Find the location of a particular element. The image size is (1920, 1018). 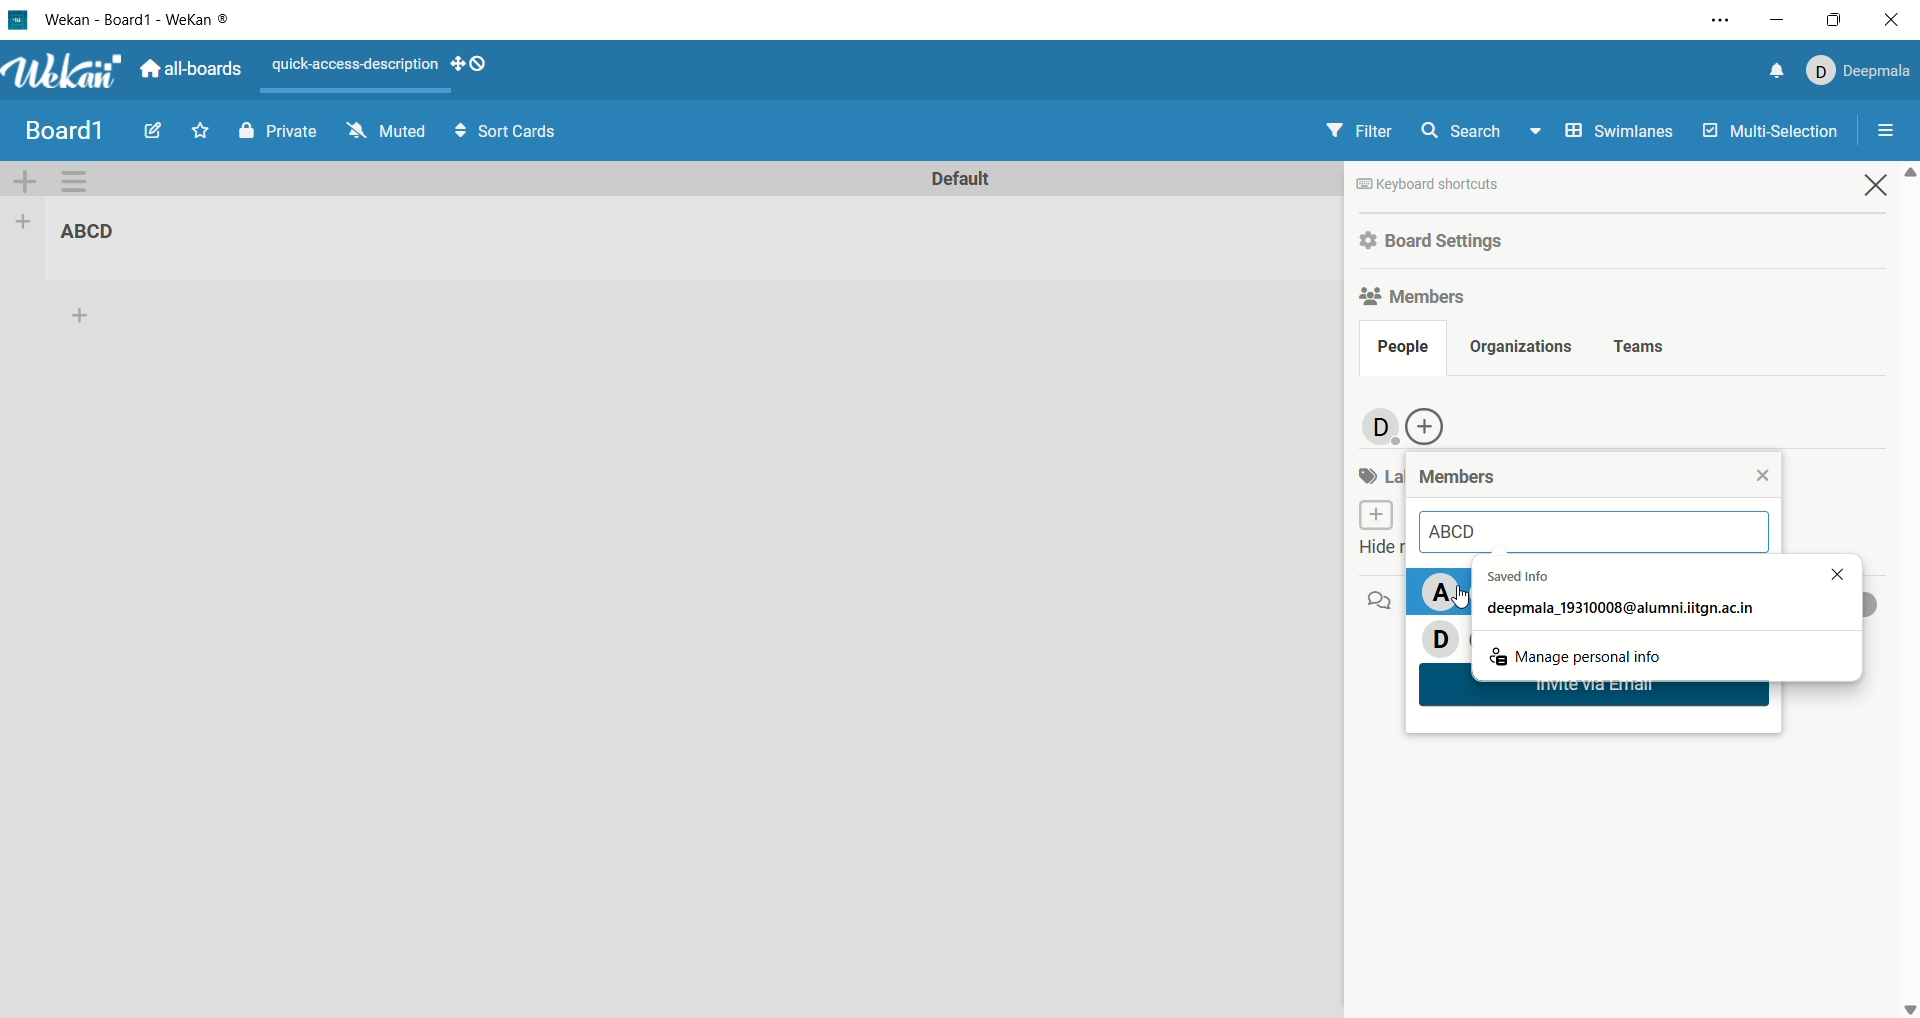

edit is located at coordinates (153, 130).